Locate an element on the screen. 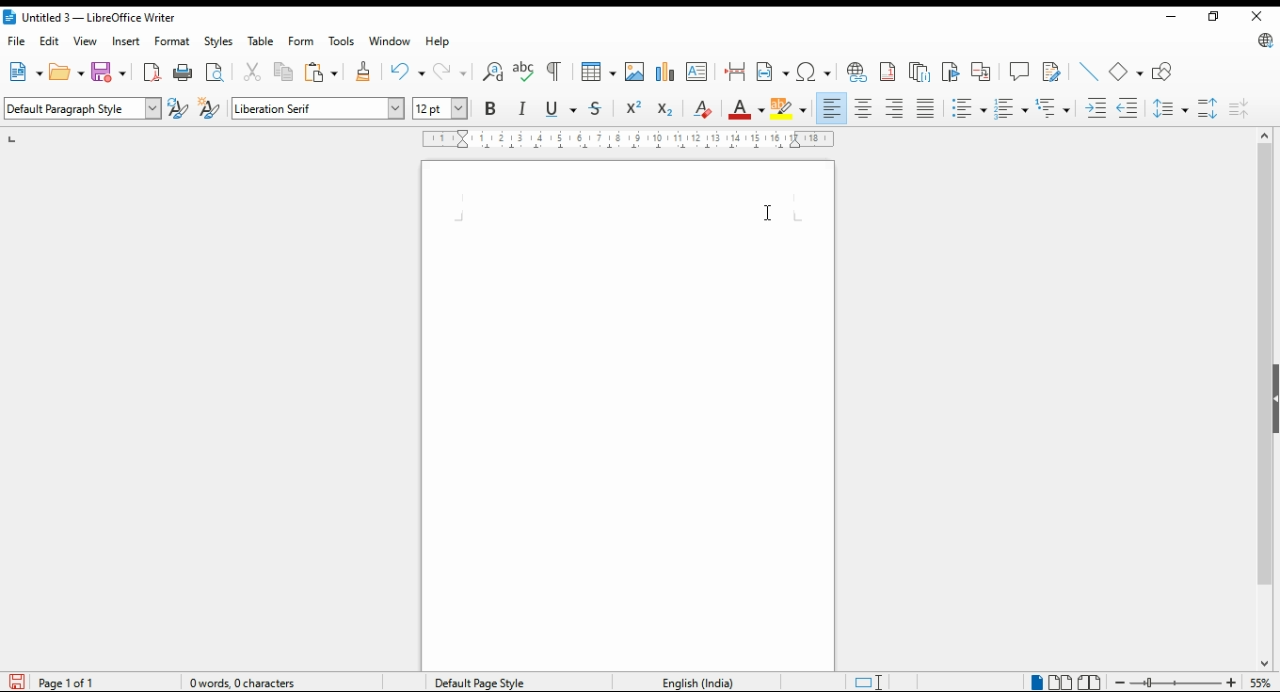 The height and width of the screenshot is (692, 1280). scroll bar is located at coordinates (1264, 399).